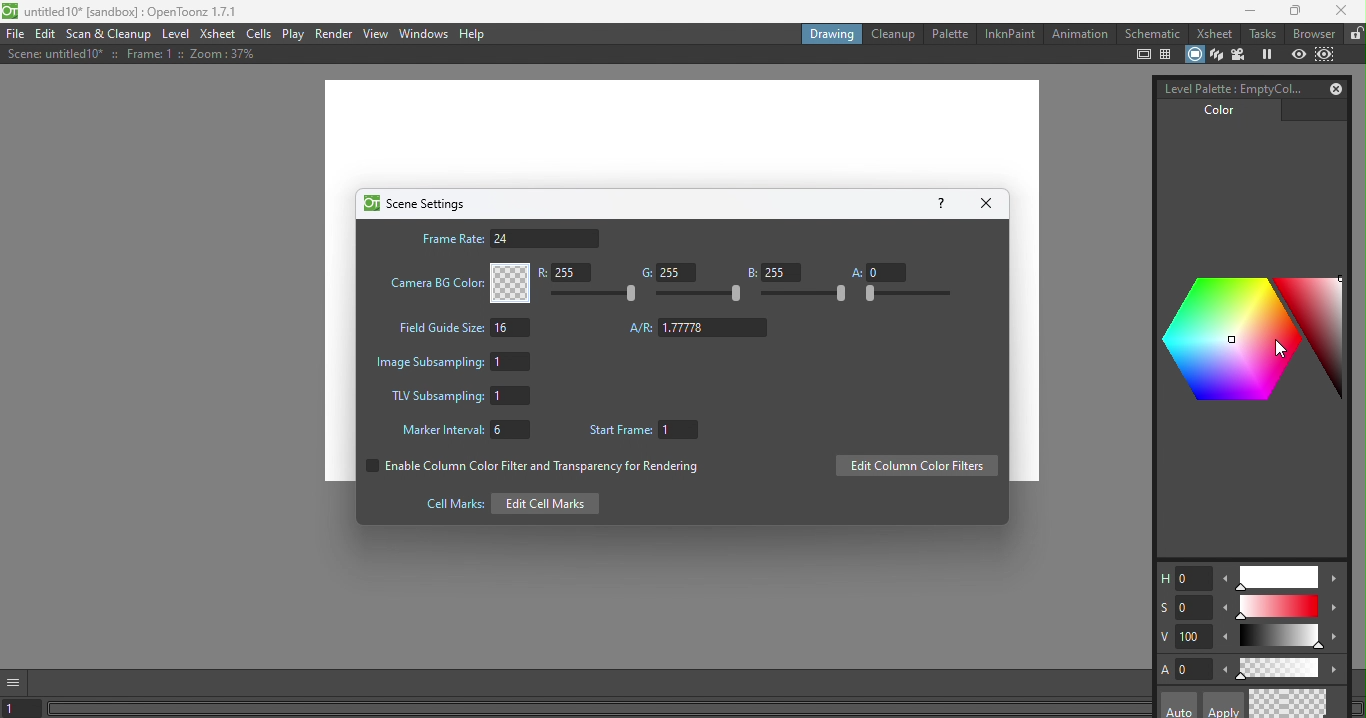 The width and height of the screenshot is (1366, 718). I want to click on Camera BG color, so click(457, 283).